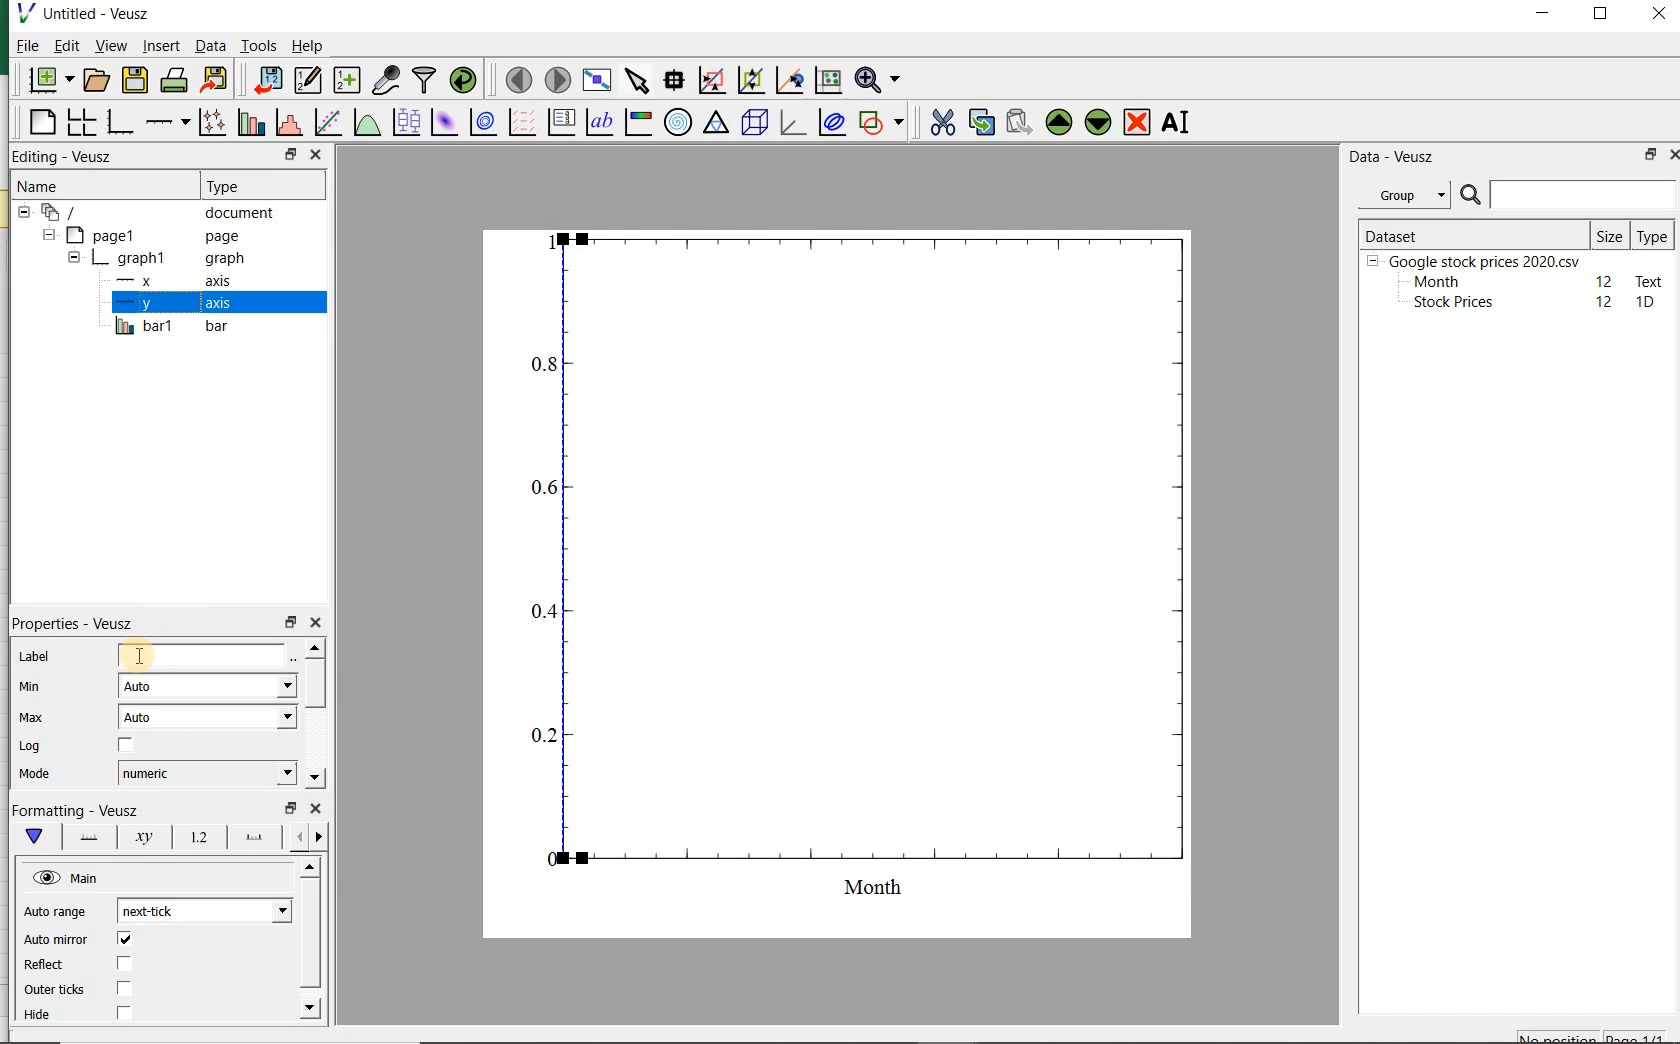 Image resolution: width=1680 pixels, height=1044 pixels. What do you see at coordinates (1173, 125) in the screenshot?
I see `renames the selected widget` at bounding box center [1173, 125].